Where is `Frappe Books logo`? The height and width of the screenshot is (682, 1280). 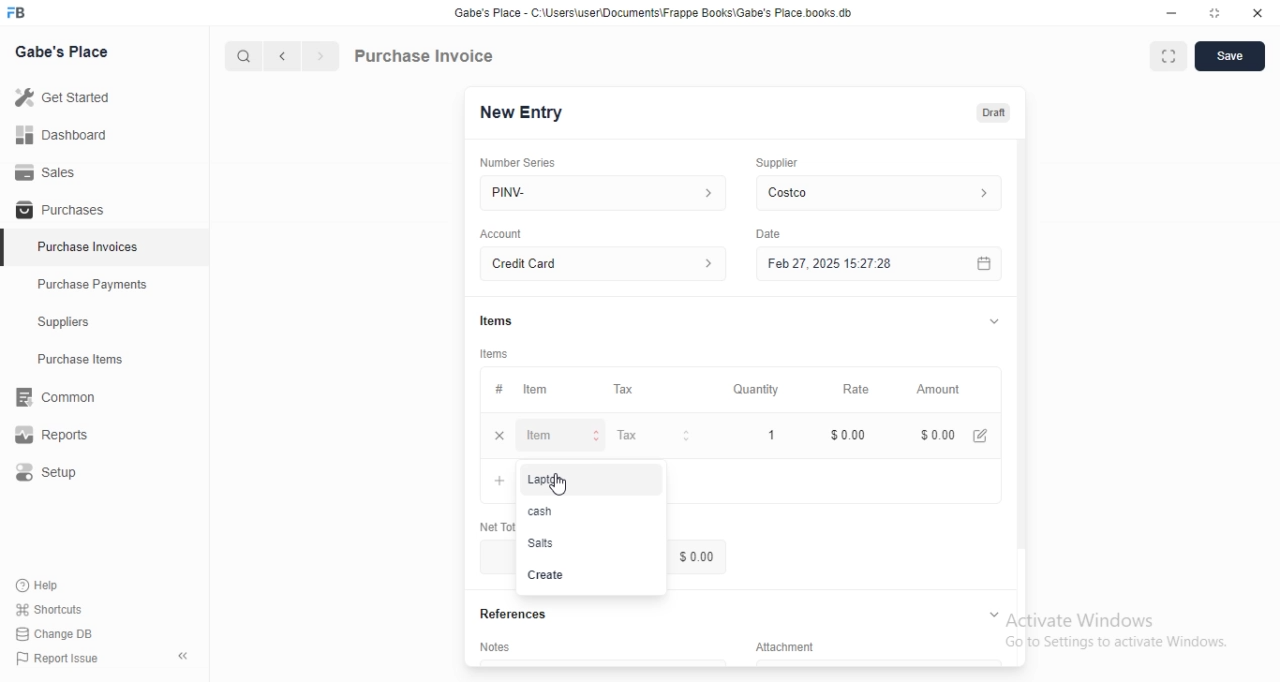 Frappe Books logo is located at coordinates (15, 12).